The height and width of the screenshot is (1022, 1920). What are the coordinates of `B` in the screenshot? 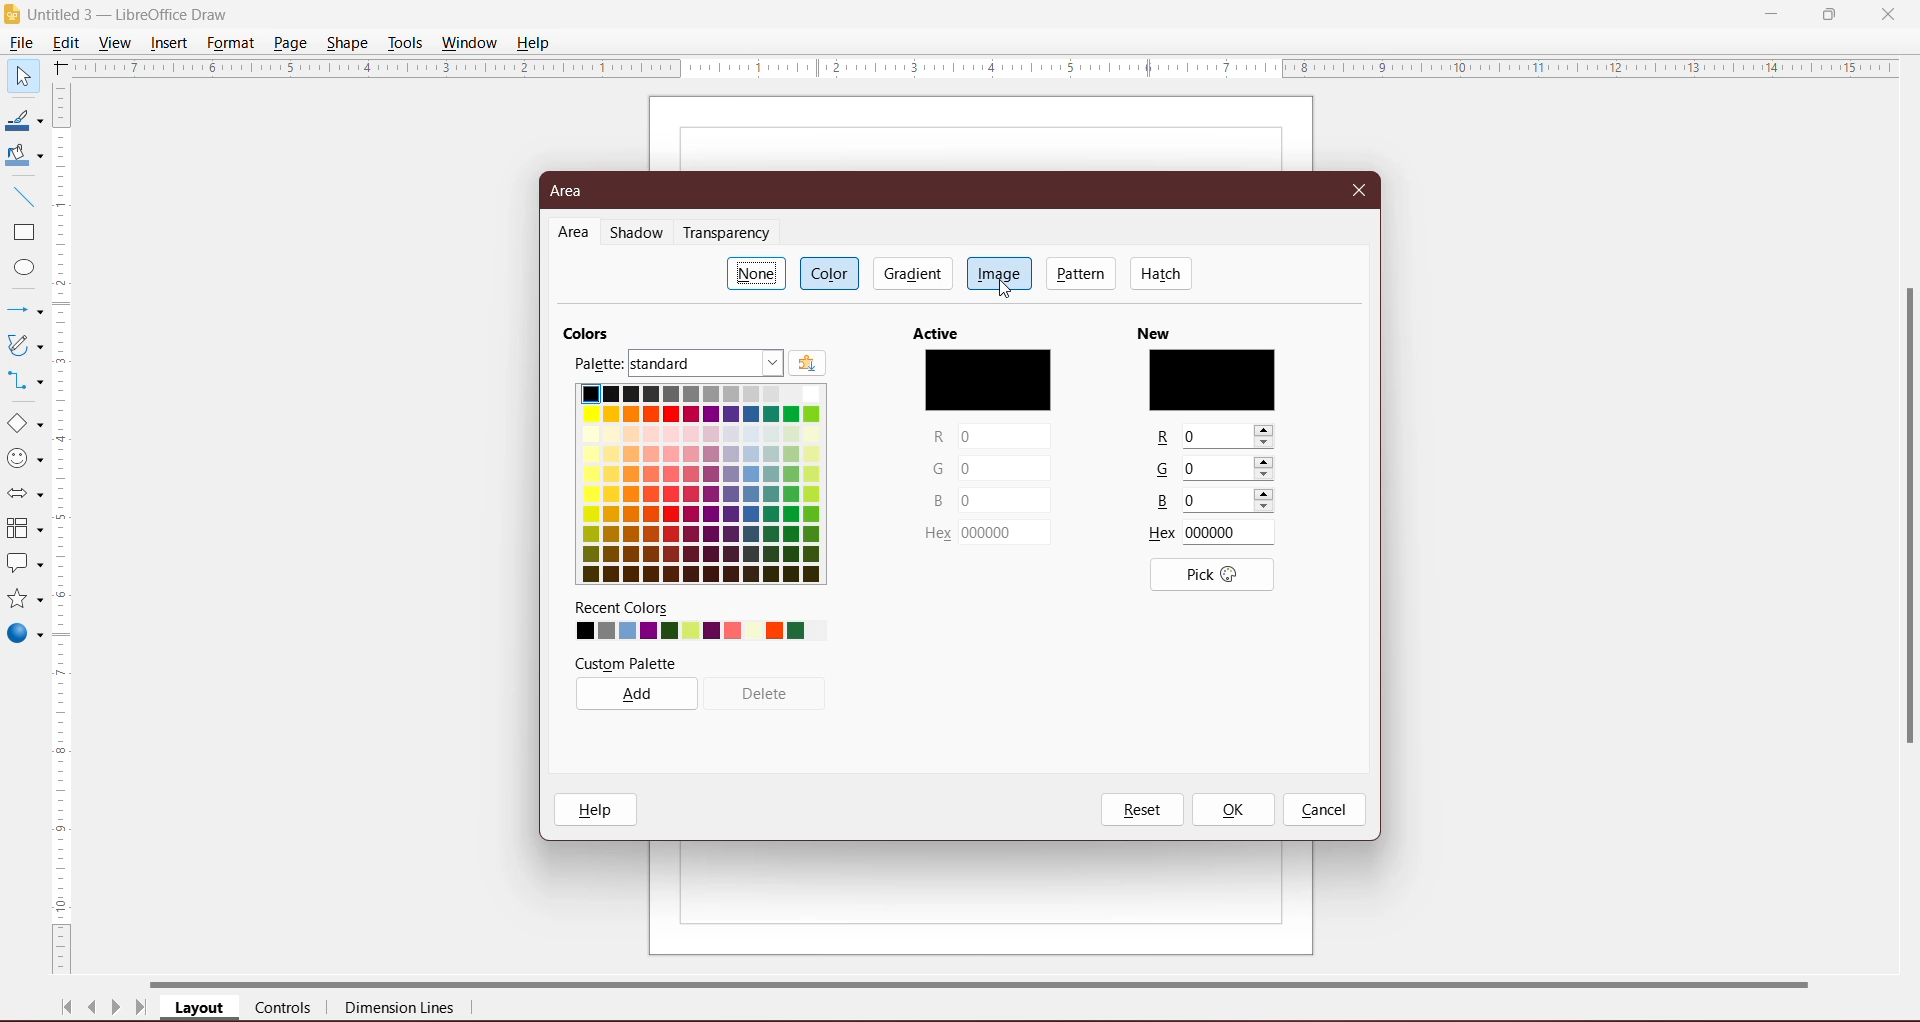 It's located at (938, 498).